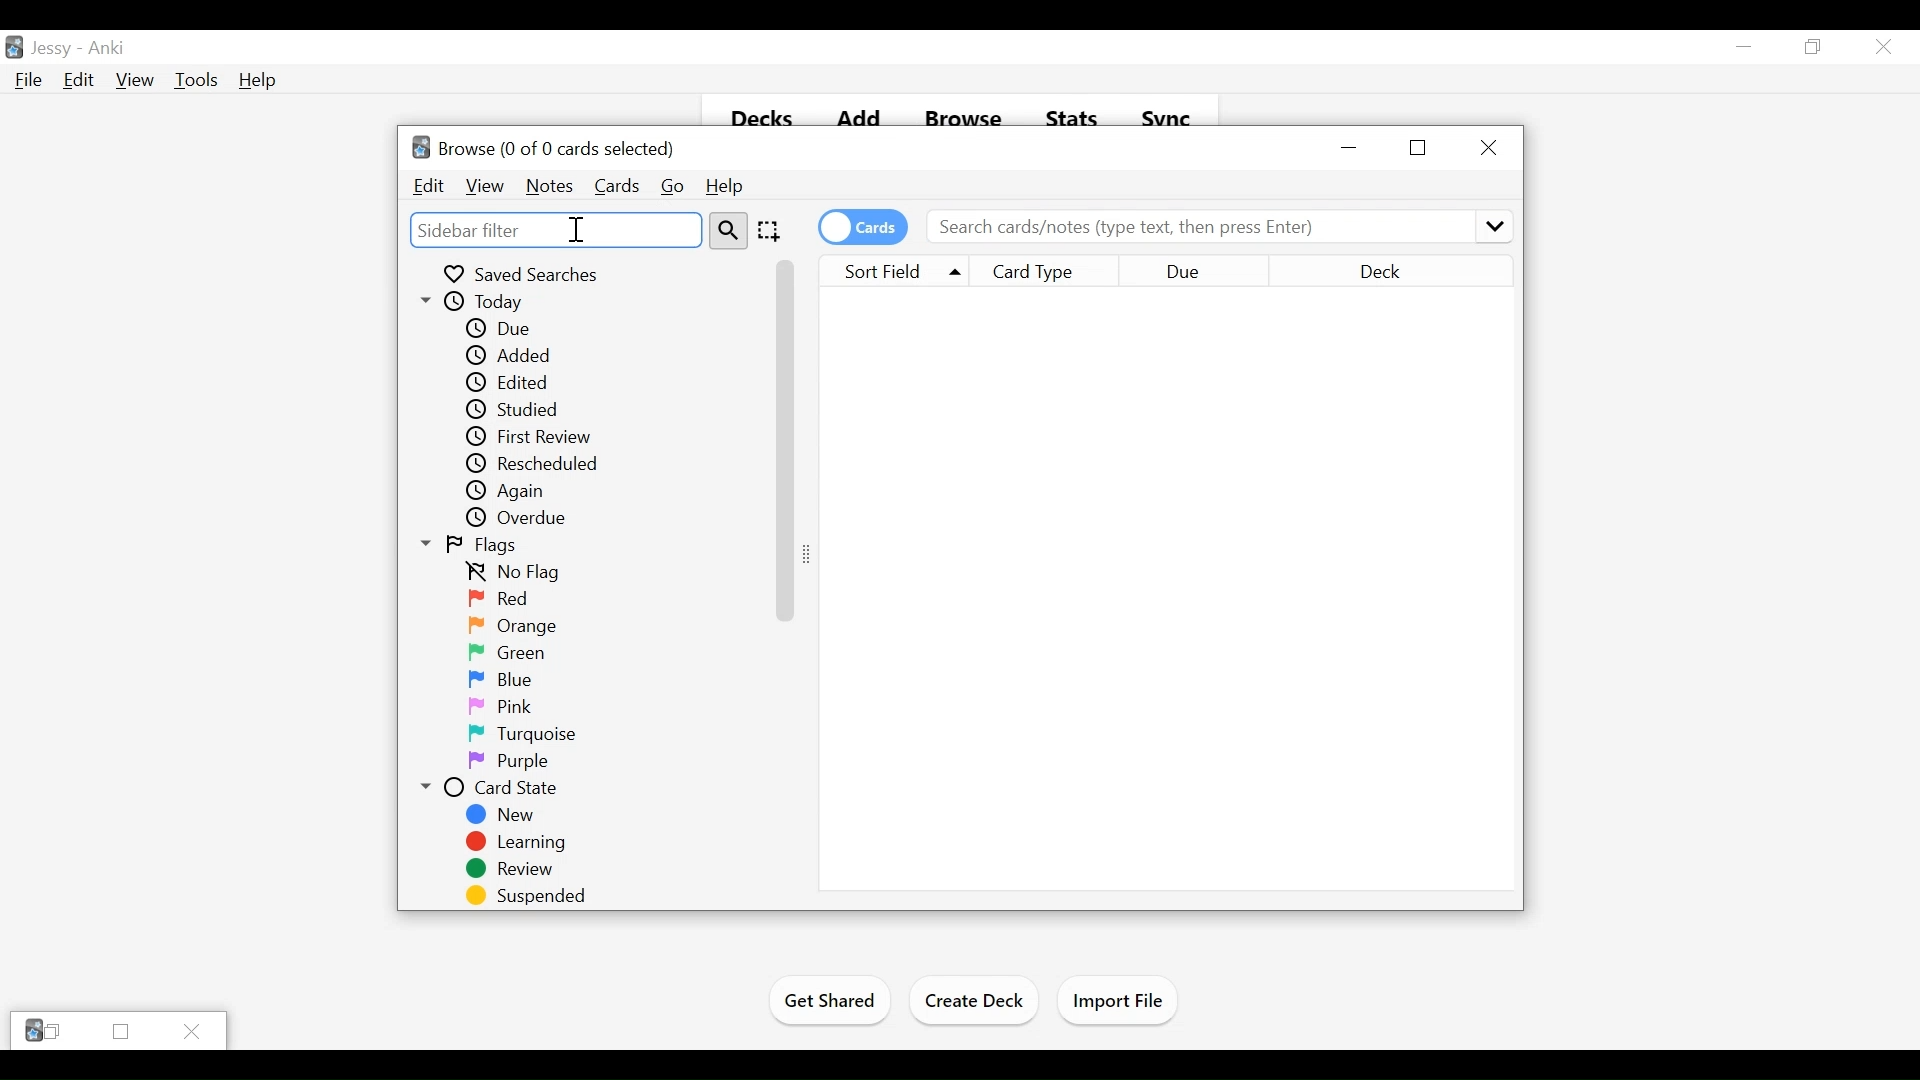  What do you see at coordinates (671, 187) in the screenshot?
I see `Go` at bounding box center [671, 187].